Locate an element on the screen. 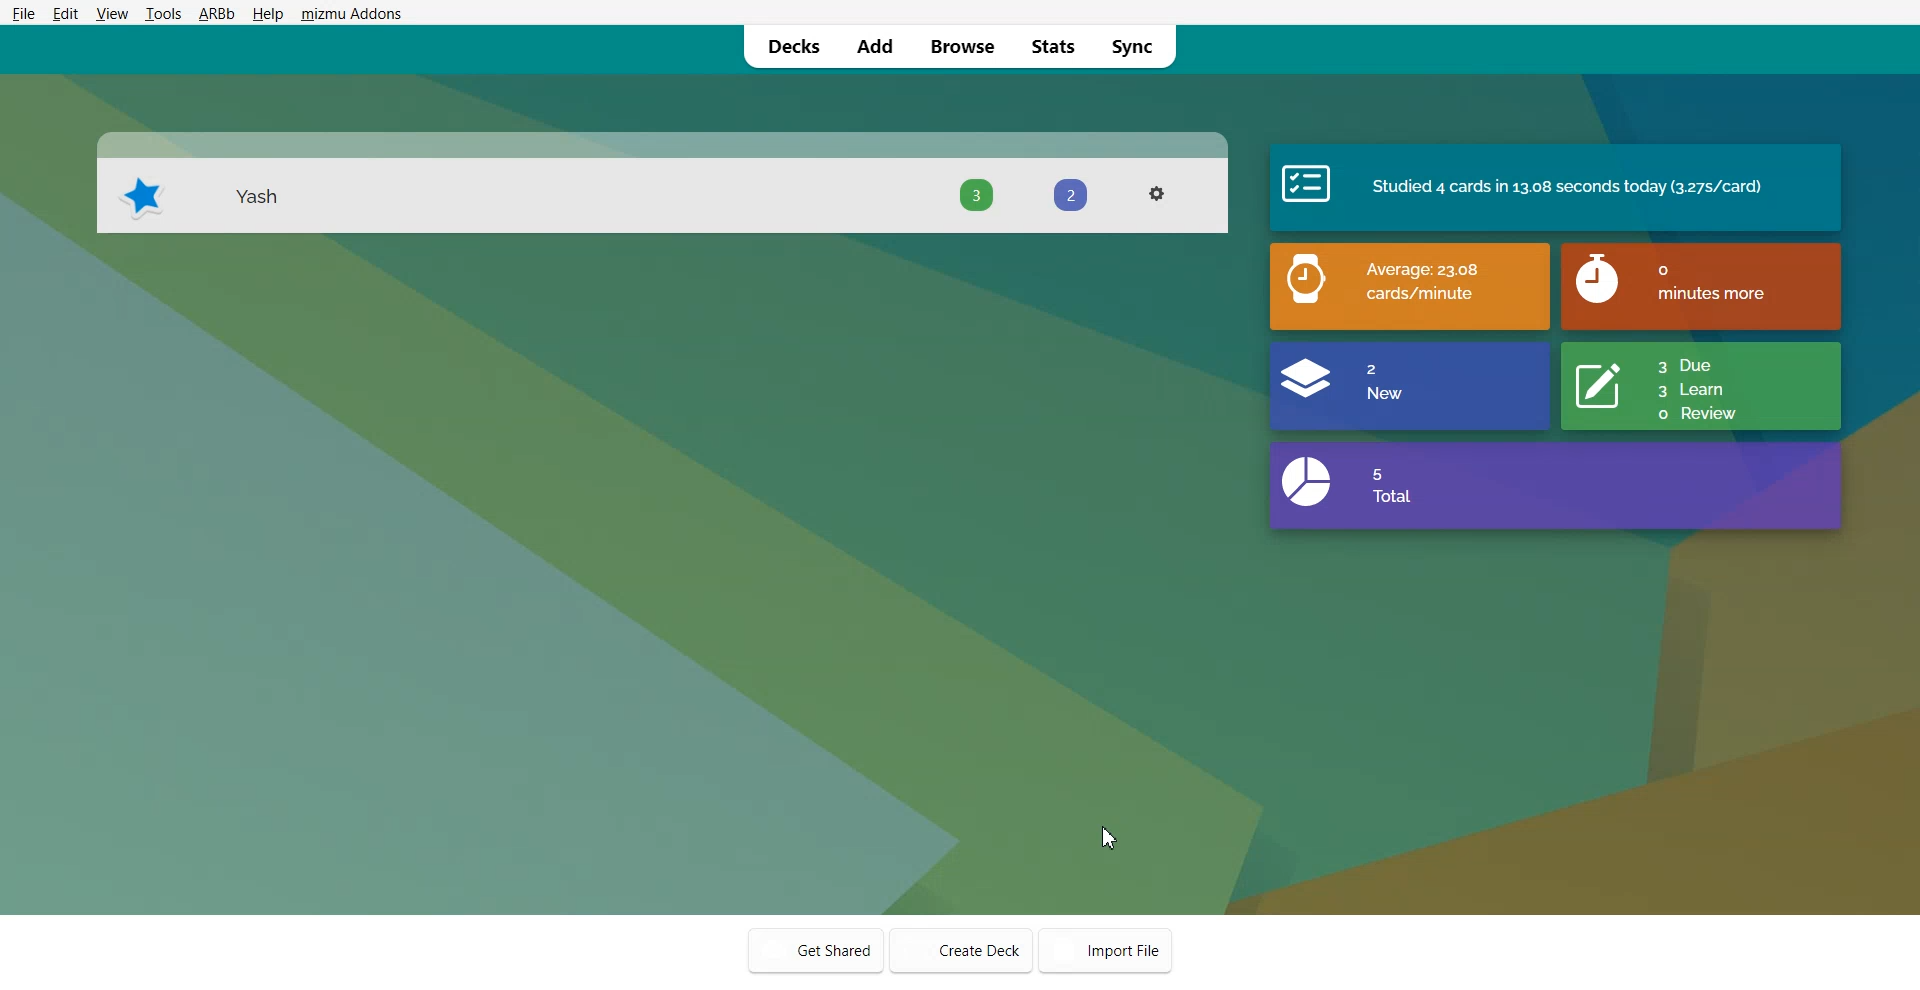  tools is located at coordinates (162, 13).